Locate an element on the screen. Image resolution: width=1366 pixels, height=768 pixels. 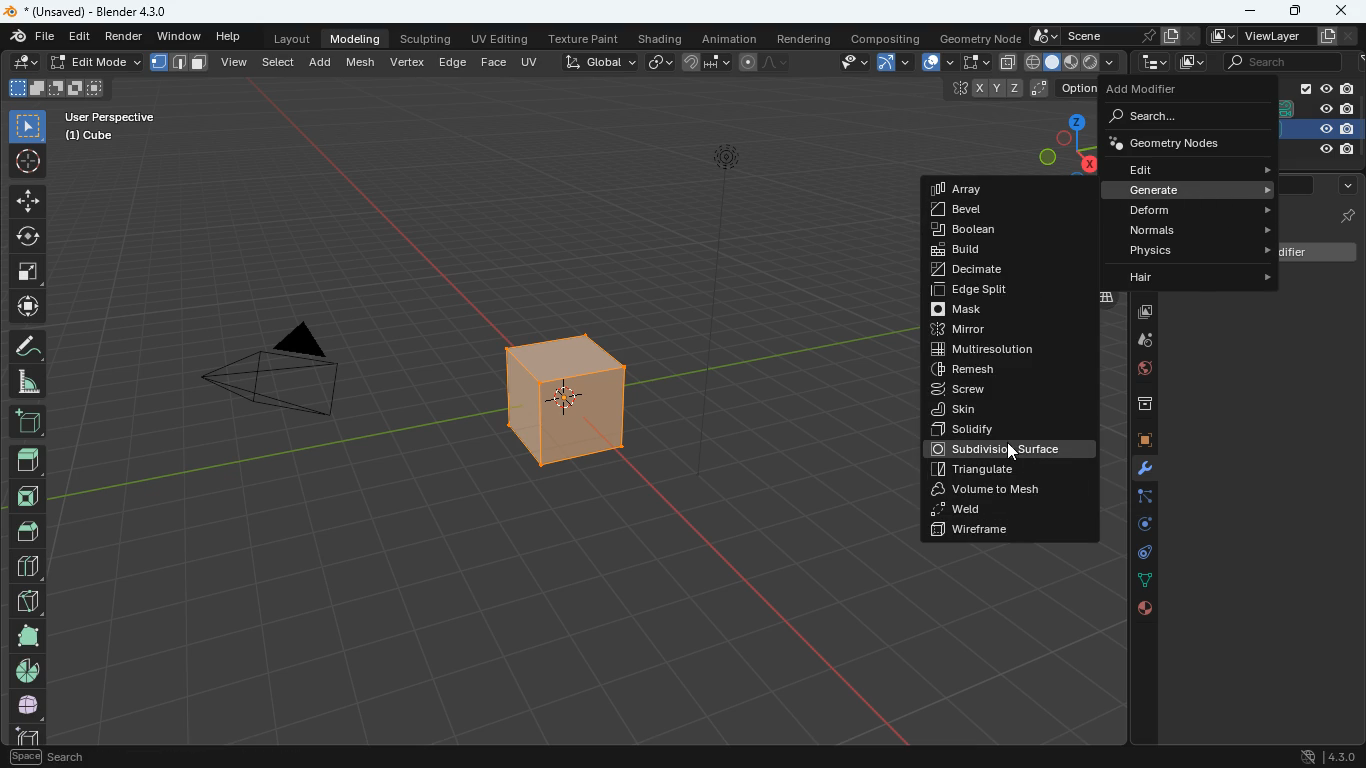
array is located at coordinates (976, 189).